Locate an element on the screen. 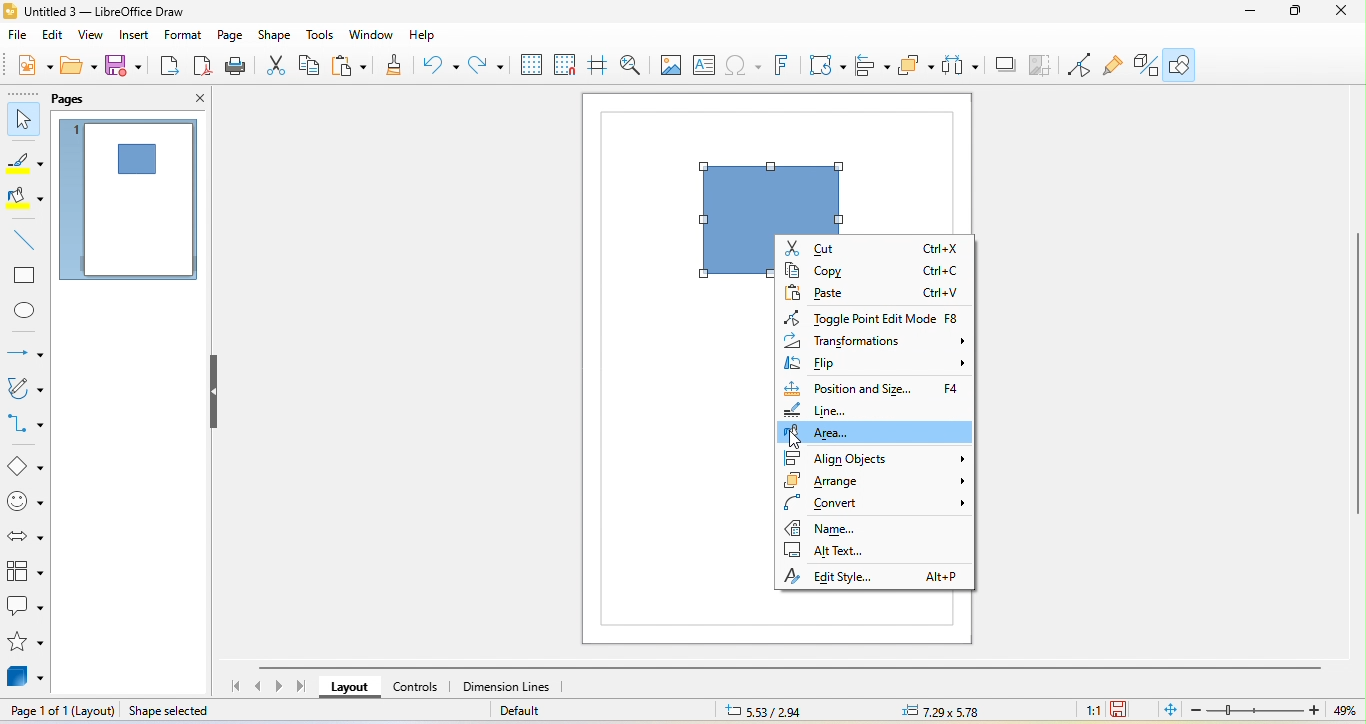  page is located at coordinates (234, 37).